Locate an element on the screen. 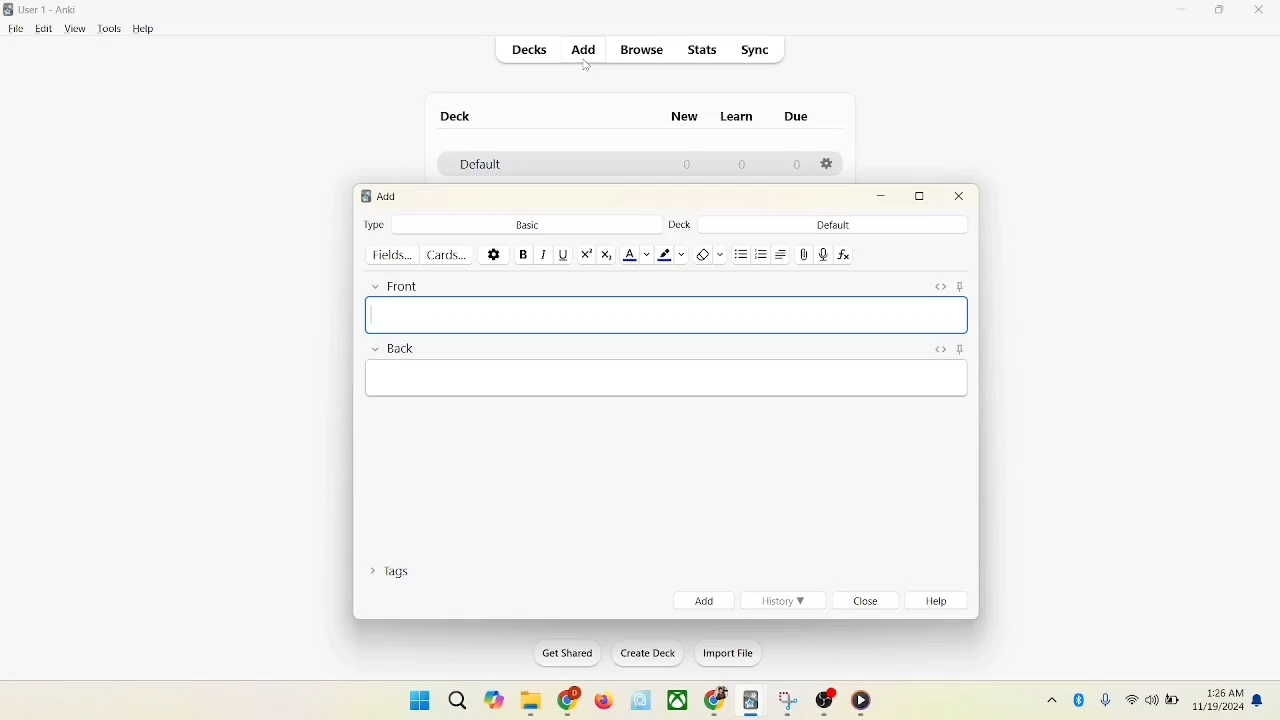 The width and height of the screenshot is (1280, 720). import file is located at coordinates (726, 656).